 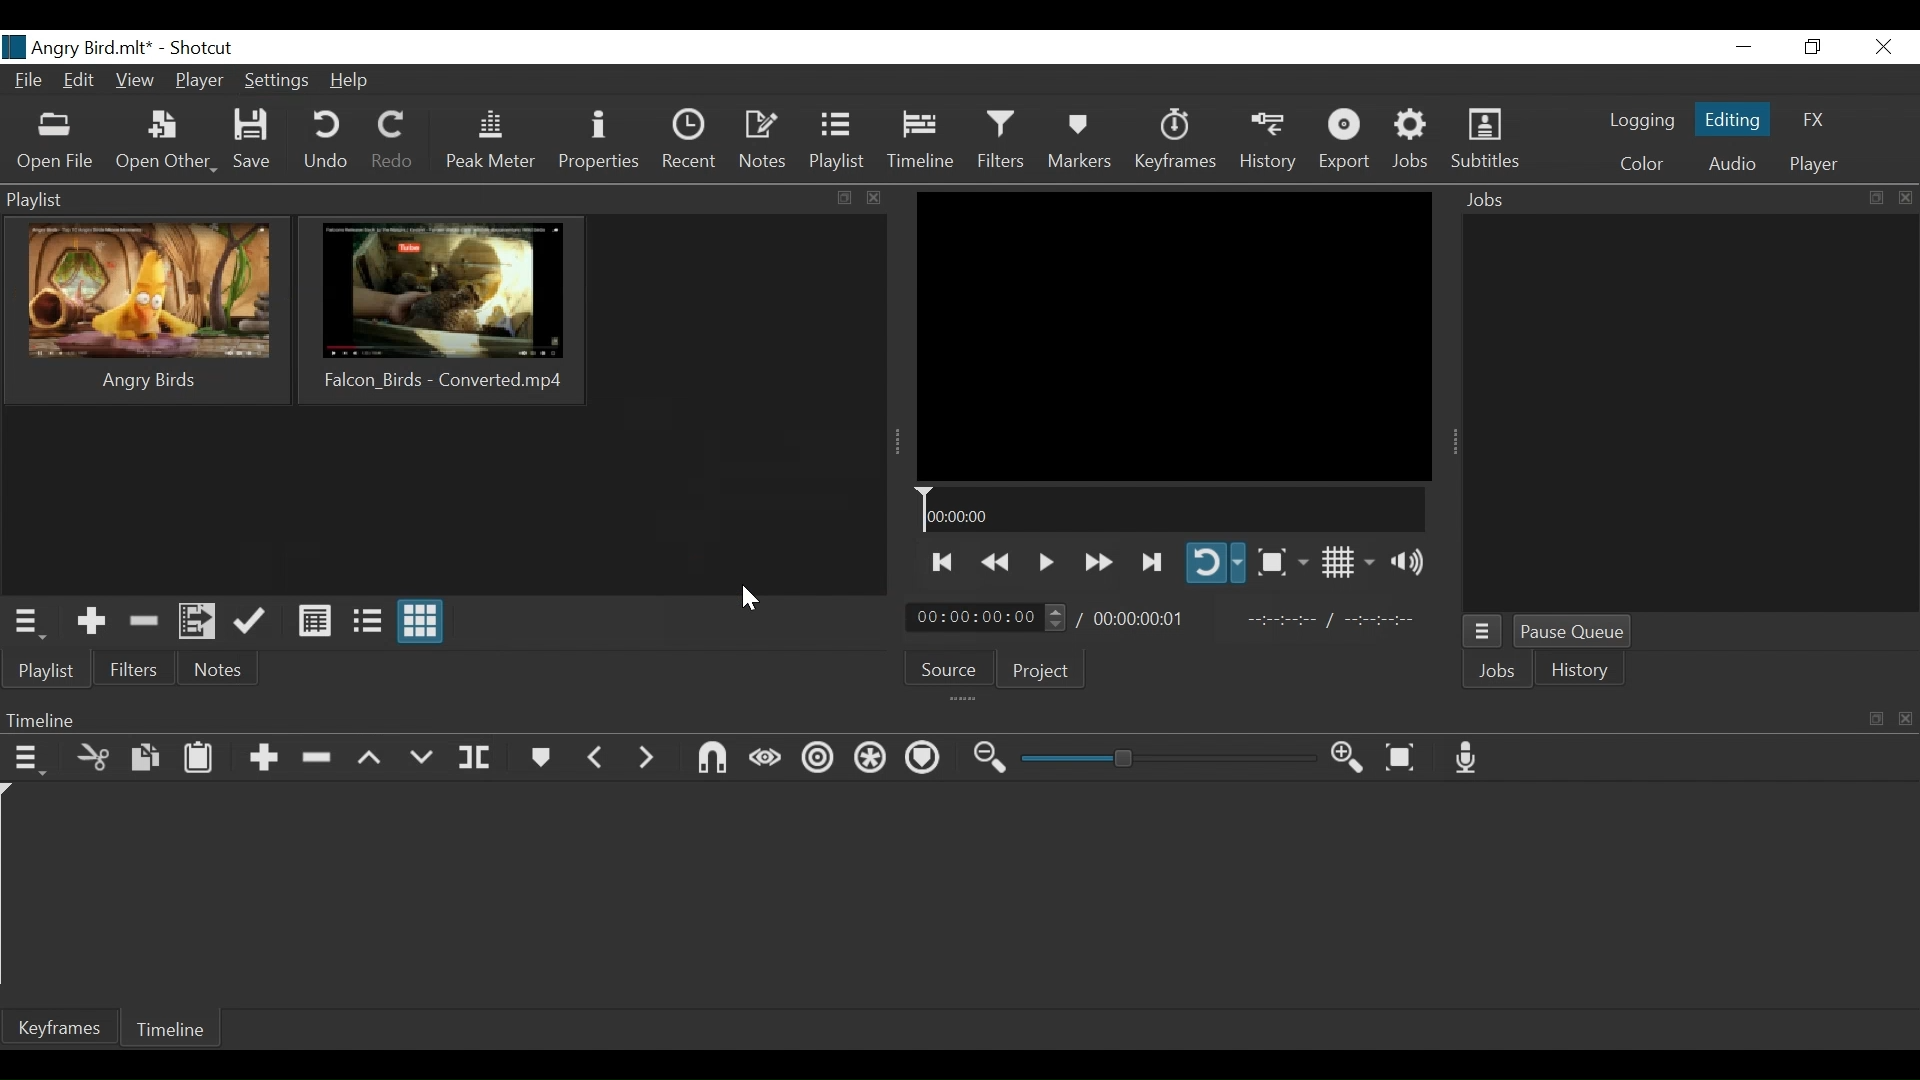 I want to click on Source, so click(x=951, y=668).